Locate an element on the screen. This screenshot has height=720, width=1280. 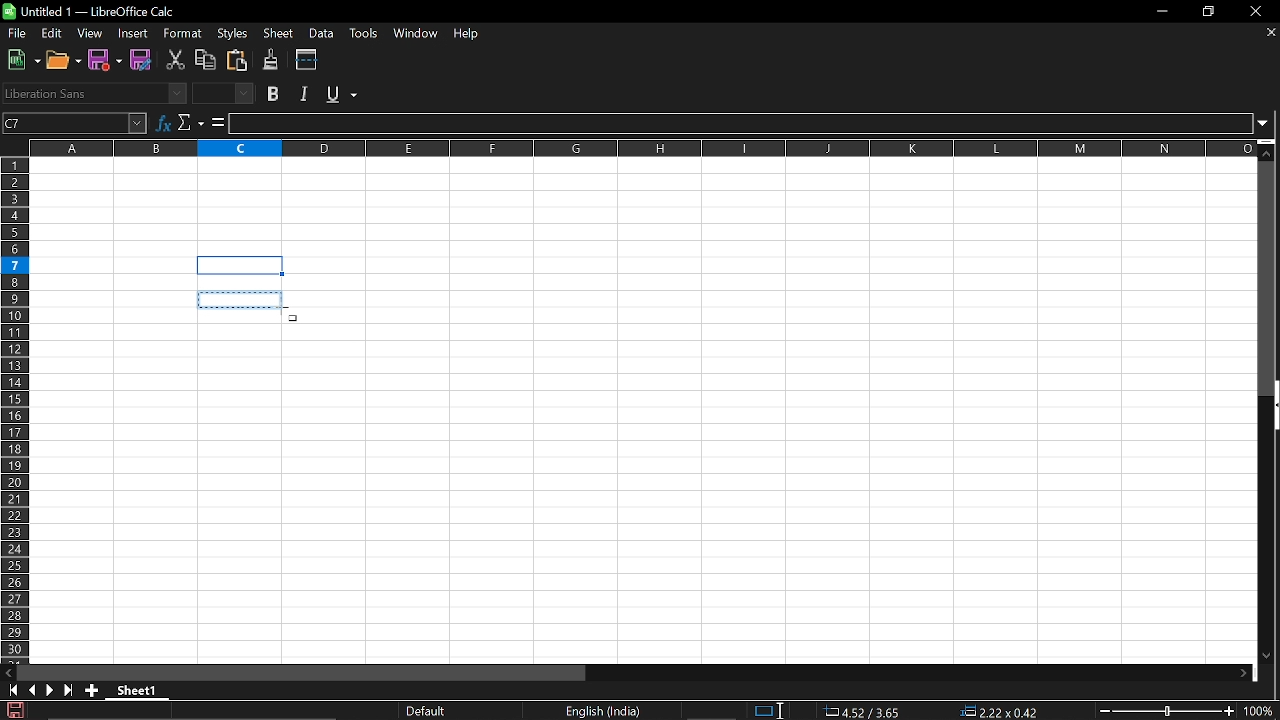
Save as is located at coordinates (142, 61).